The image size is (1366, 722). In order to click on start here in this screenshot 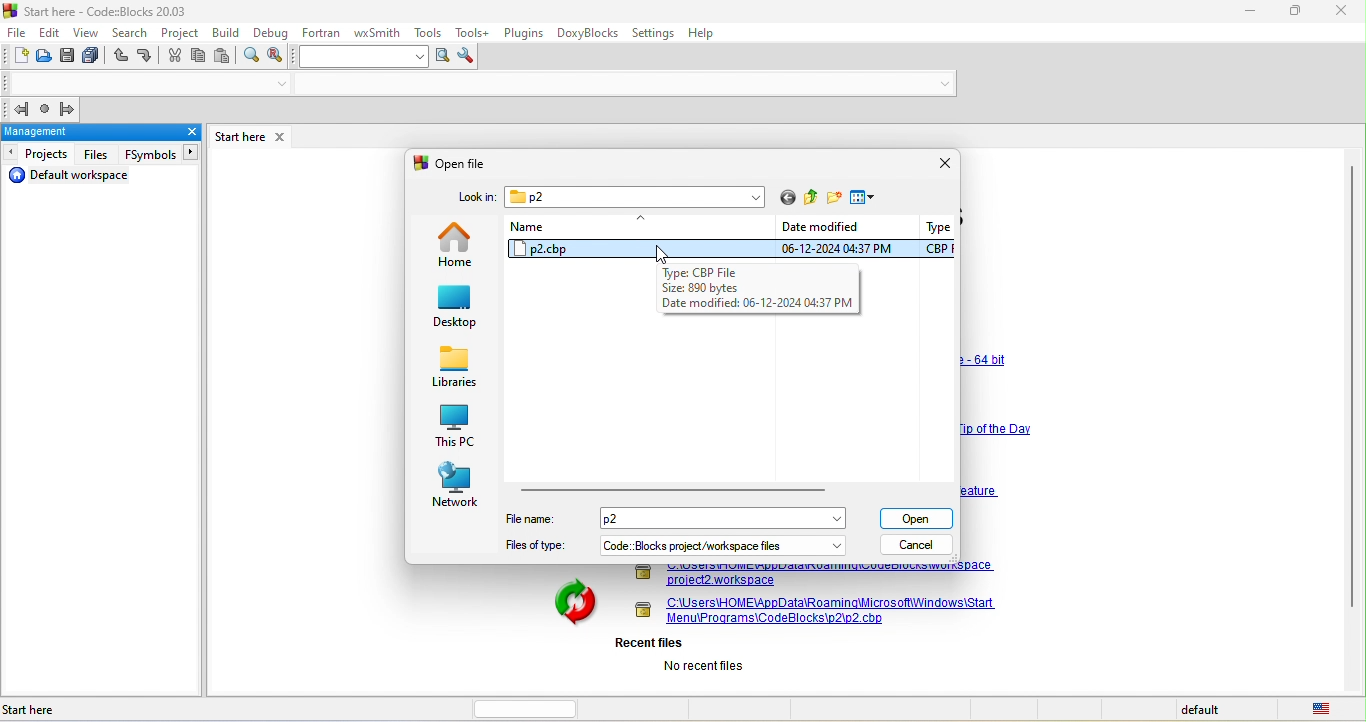, I will do `click(42, 709)`.